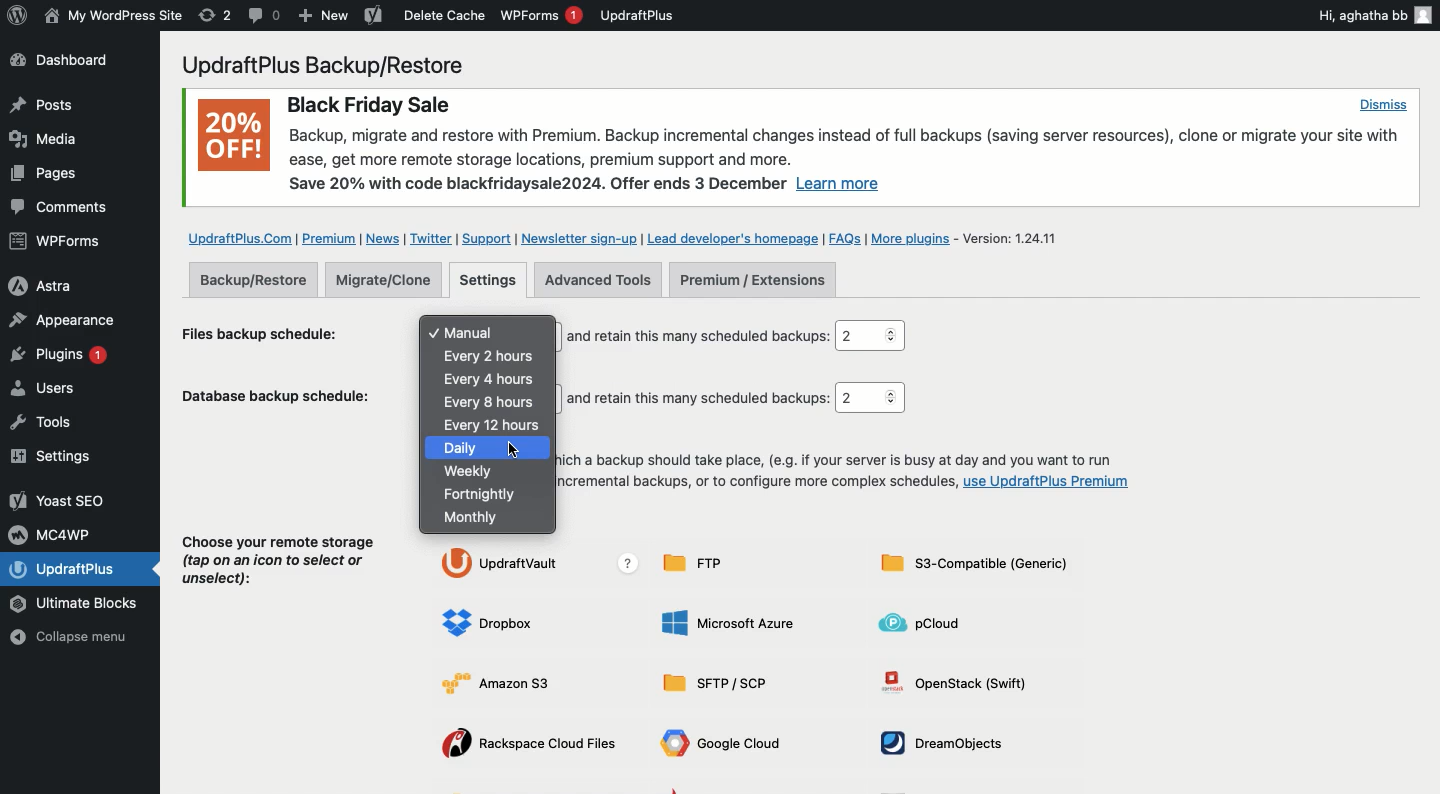  What do you see at coordinates (845, 238) in the screenshot?
I see `FAQs` at bounding box center [845, 238].